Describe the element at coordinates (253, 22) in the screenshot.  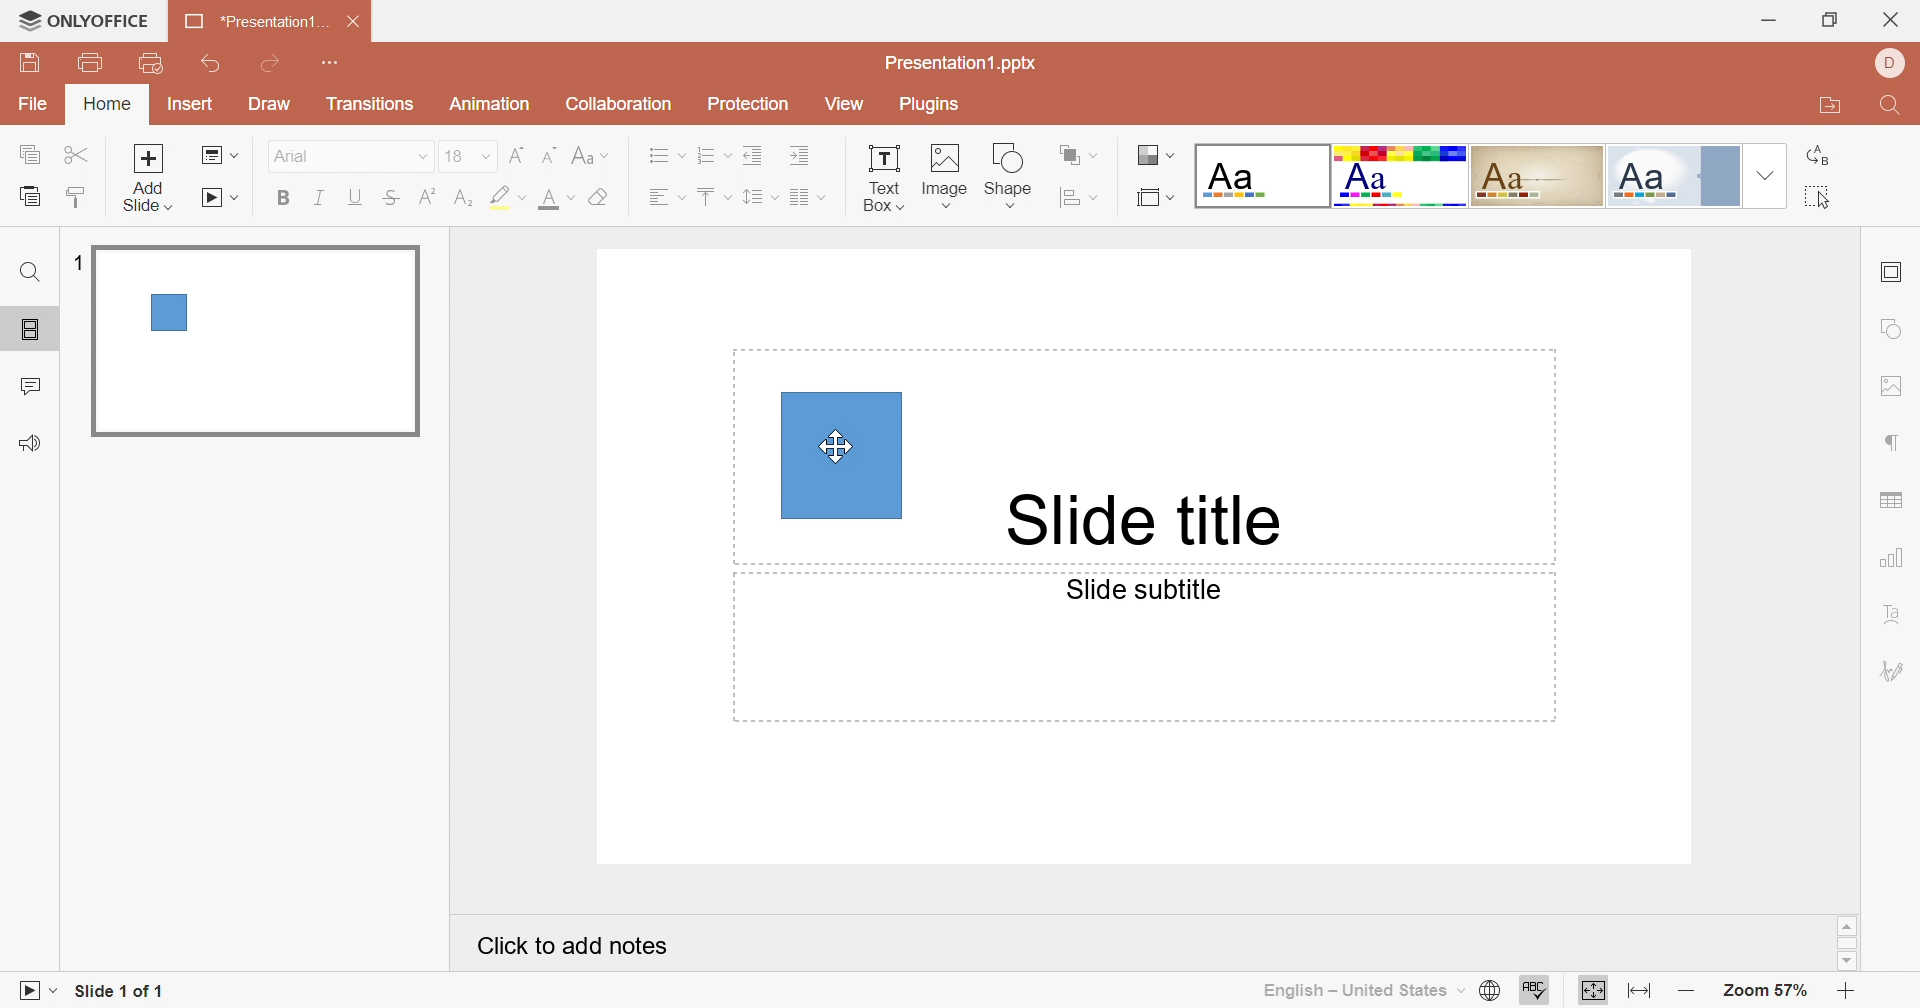
I see `*Presentation1....xlsx` at that location.